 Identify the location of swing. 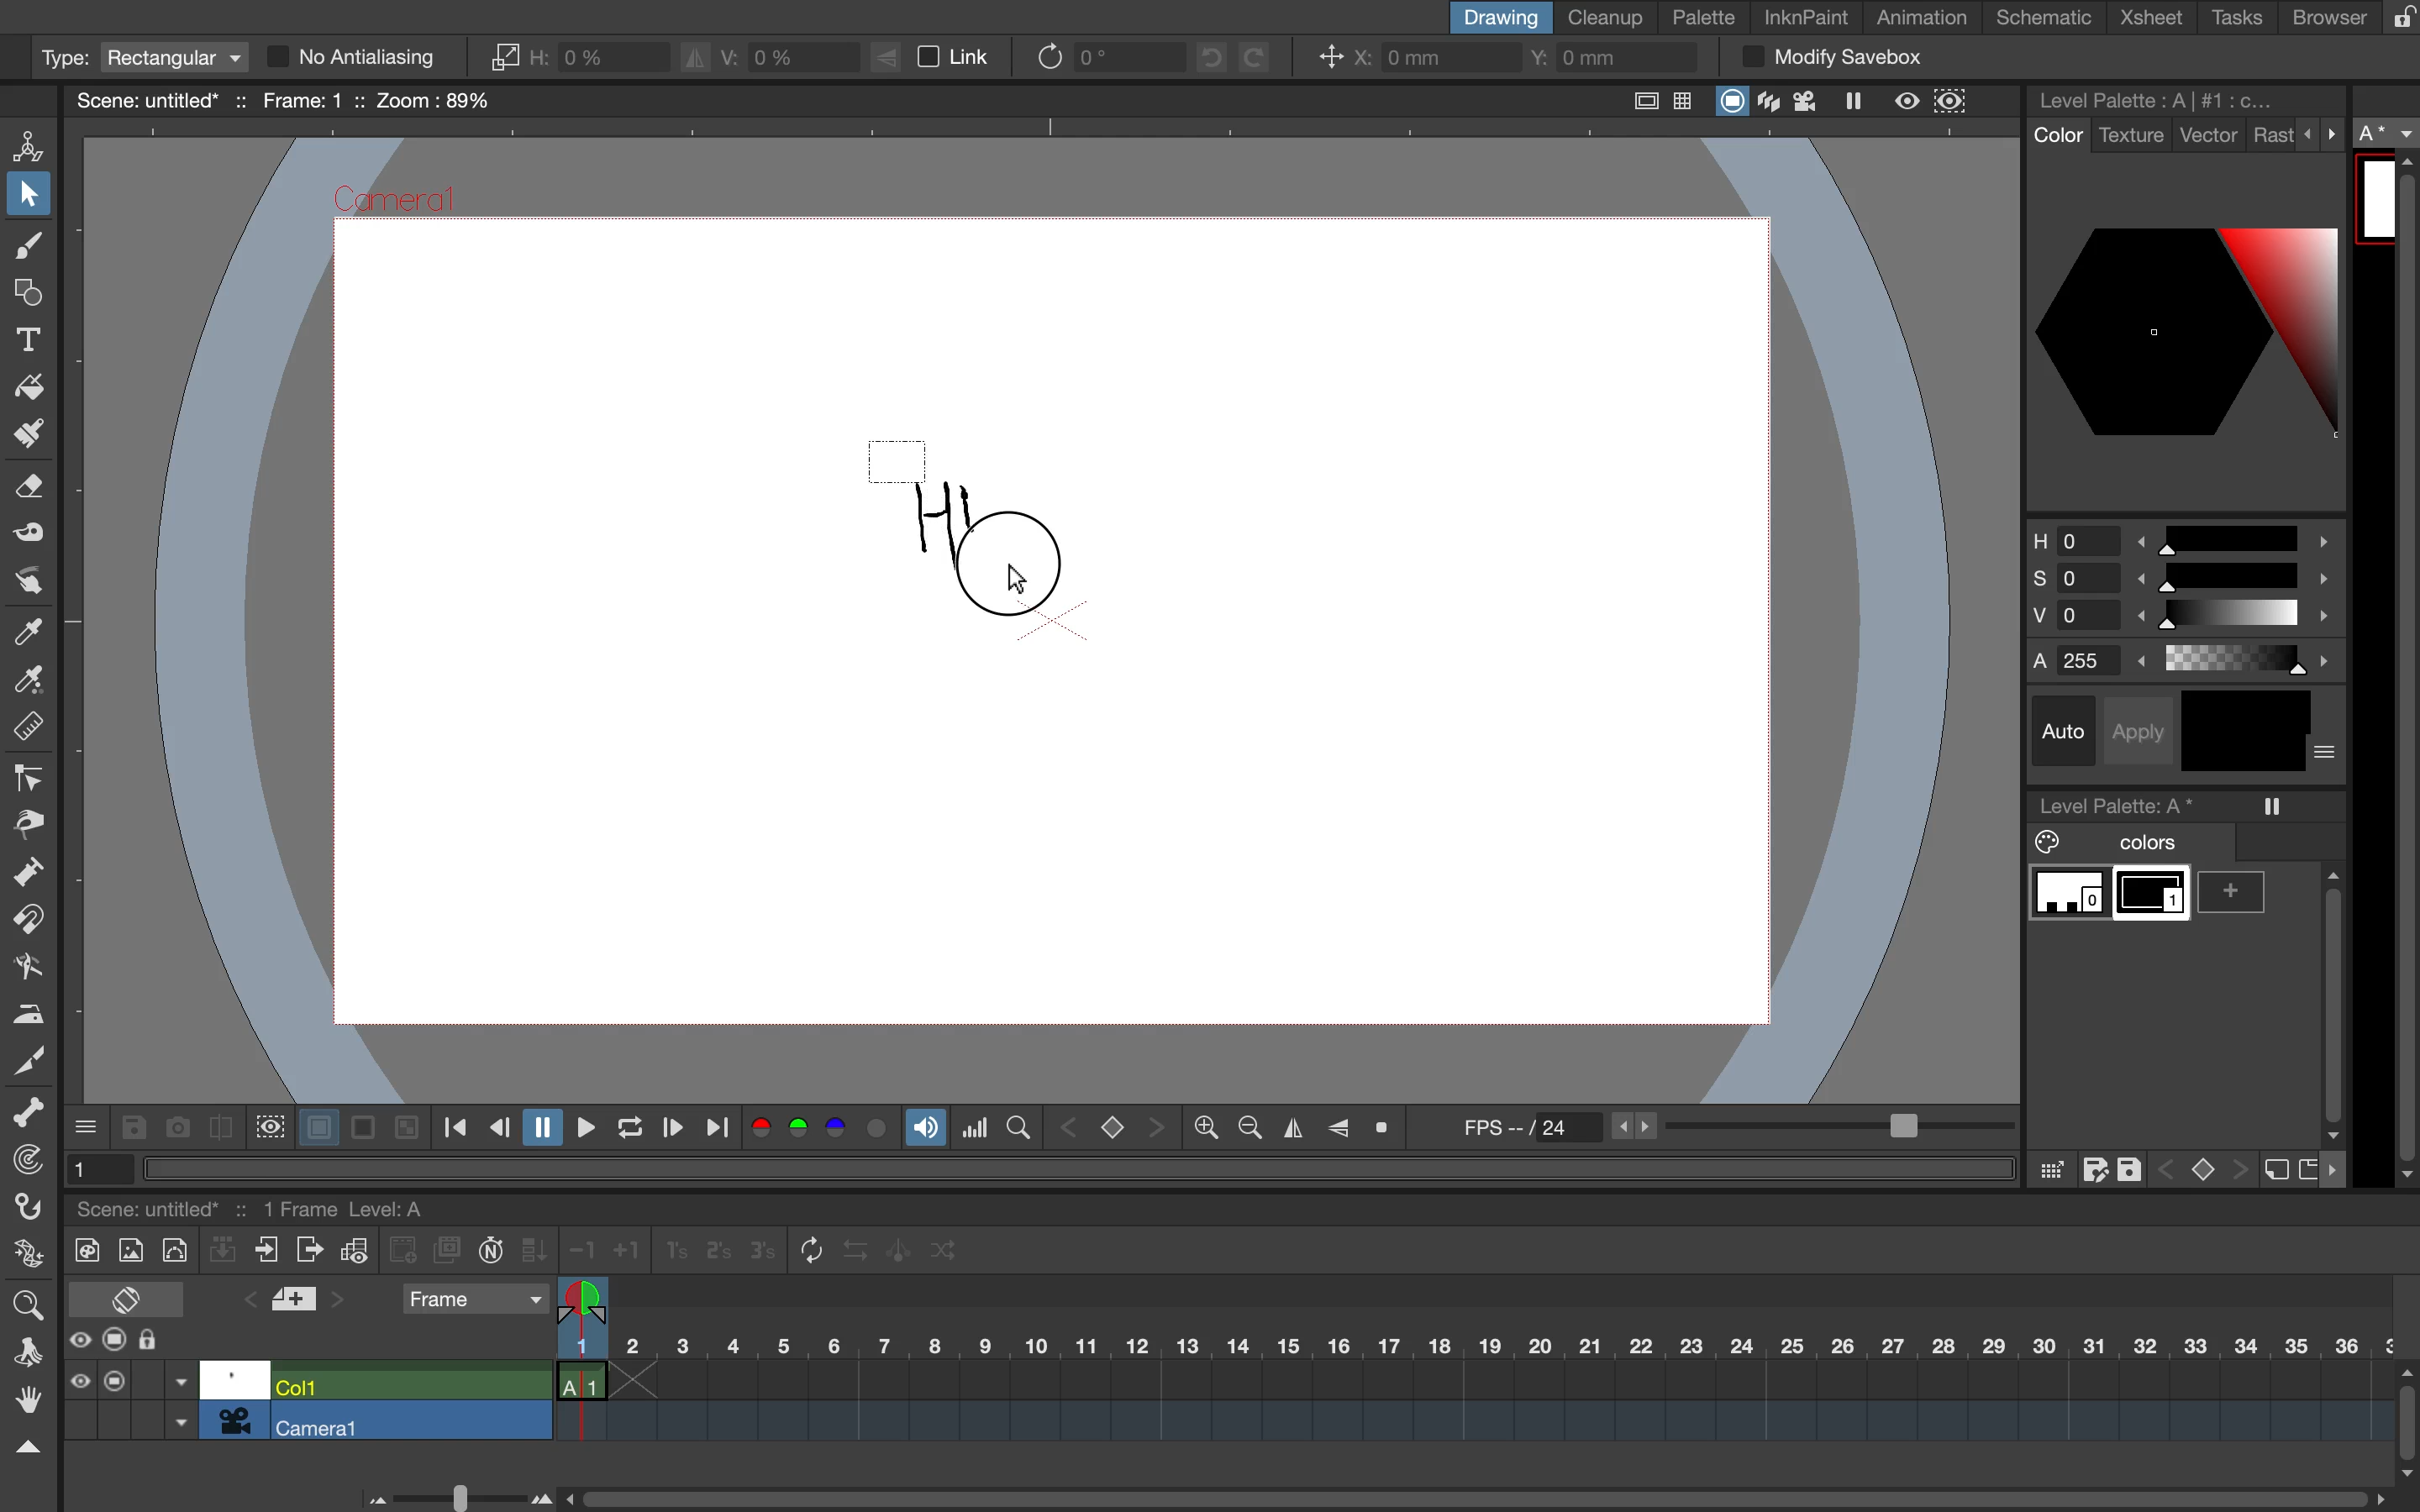
(902, 1247).